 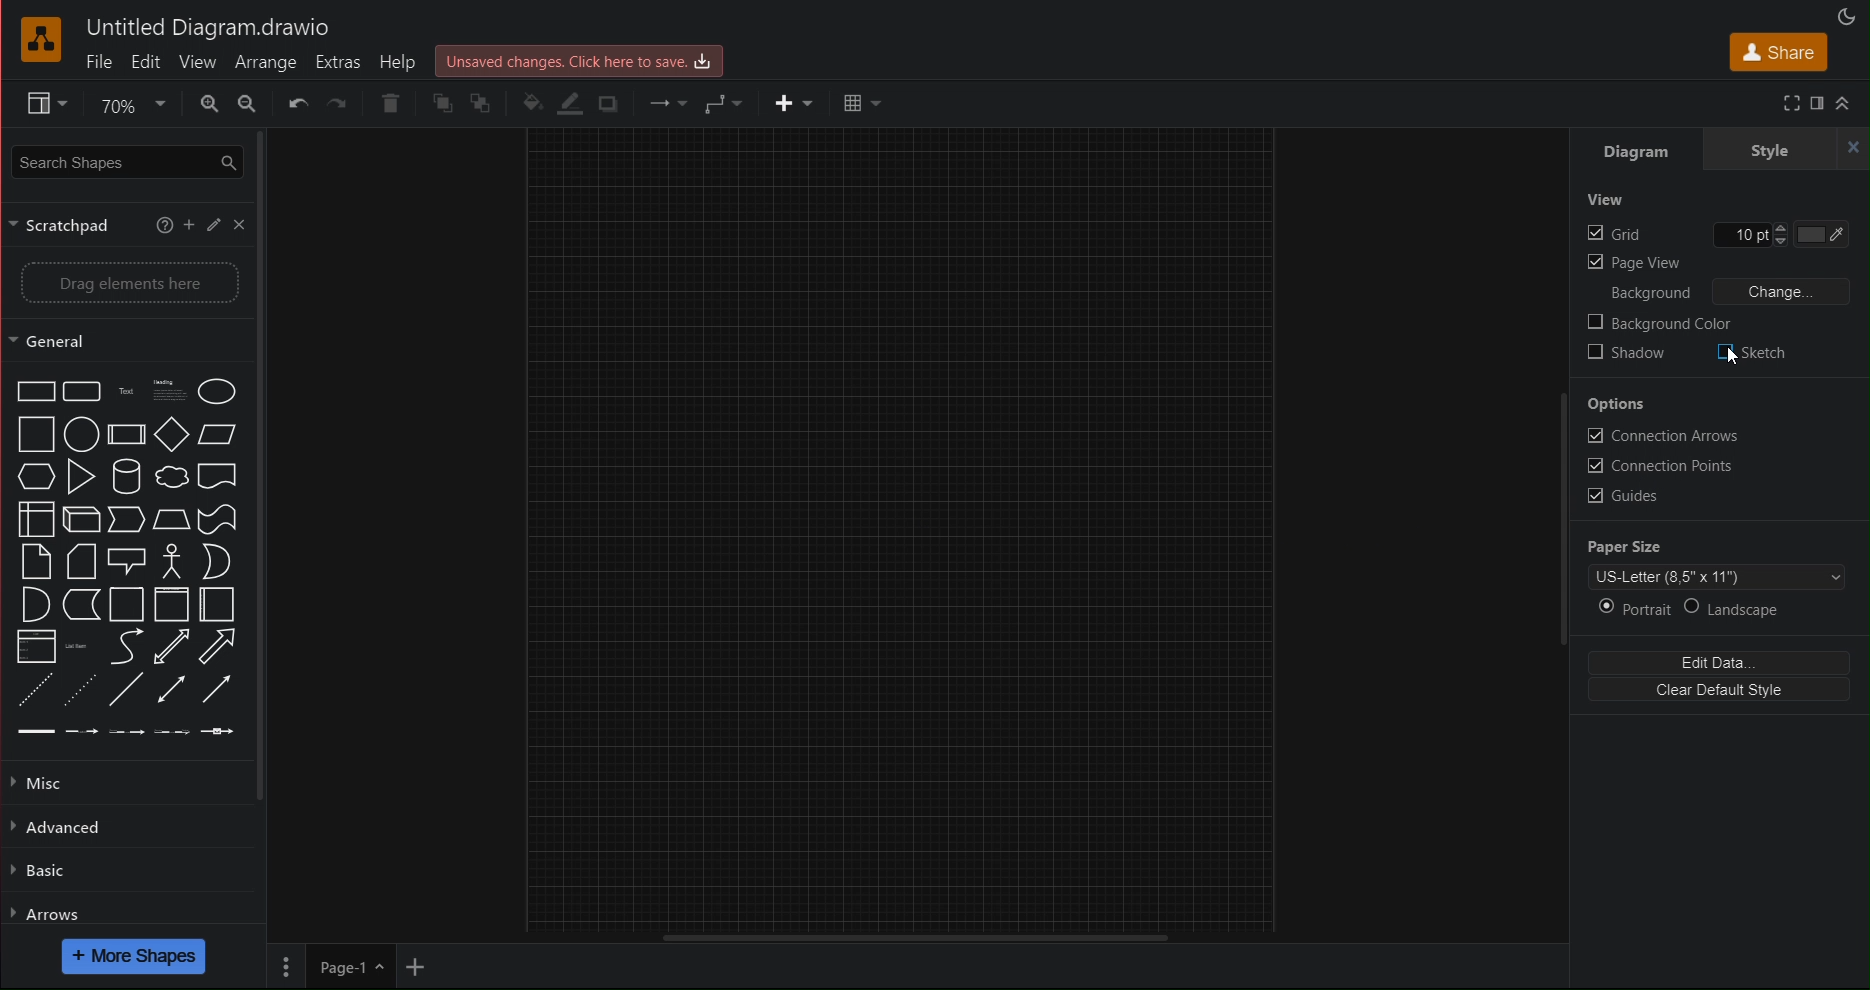 What do you see at coordinates (424, 969) in the screenshot?
I see `Add new page` at bounding box center [424, 969].